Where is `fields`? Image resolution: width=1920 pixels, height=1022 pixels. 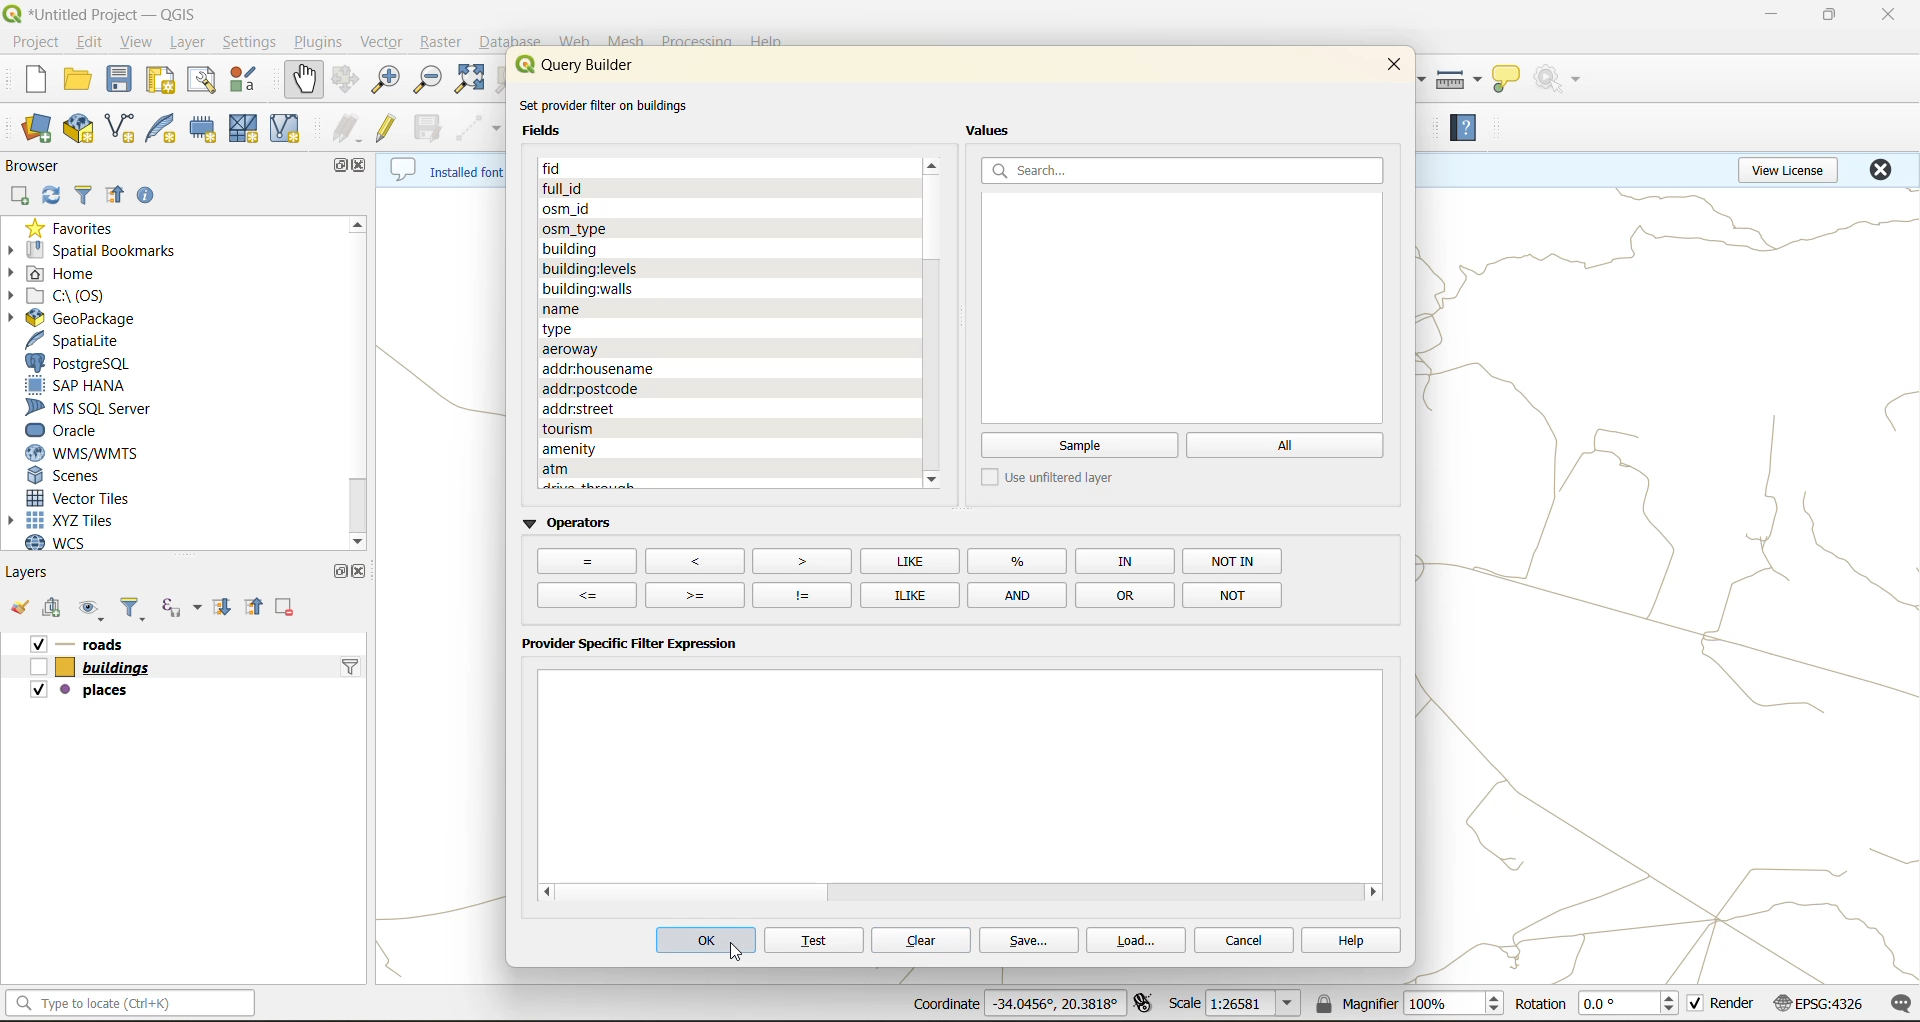 fields is located at coordinates (684, 467).